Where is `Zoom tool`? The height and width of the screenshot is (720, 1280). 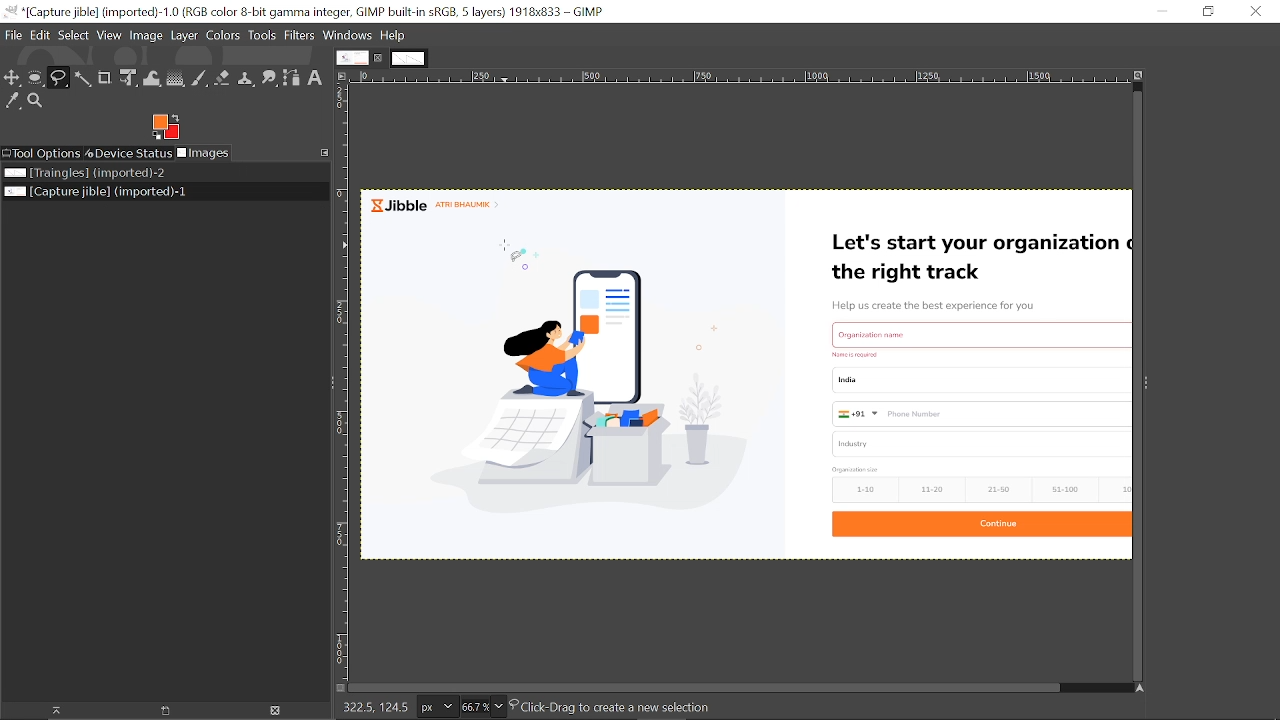 Zoom tool is located at coordinates (35, 100).